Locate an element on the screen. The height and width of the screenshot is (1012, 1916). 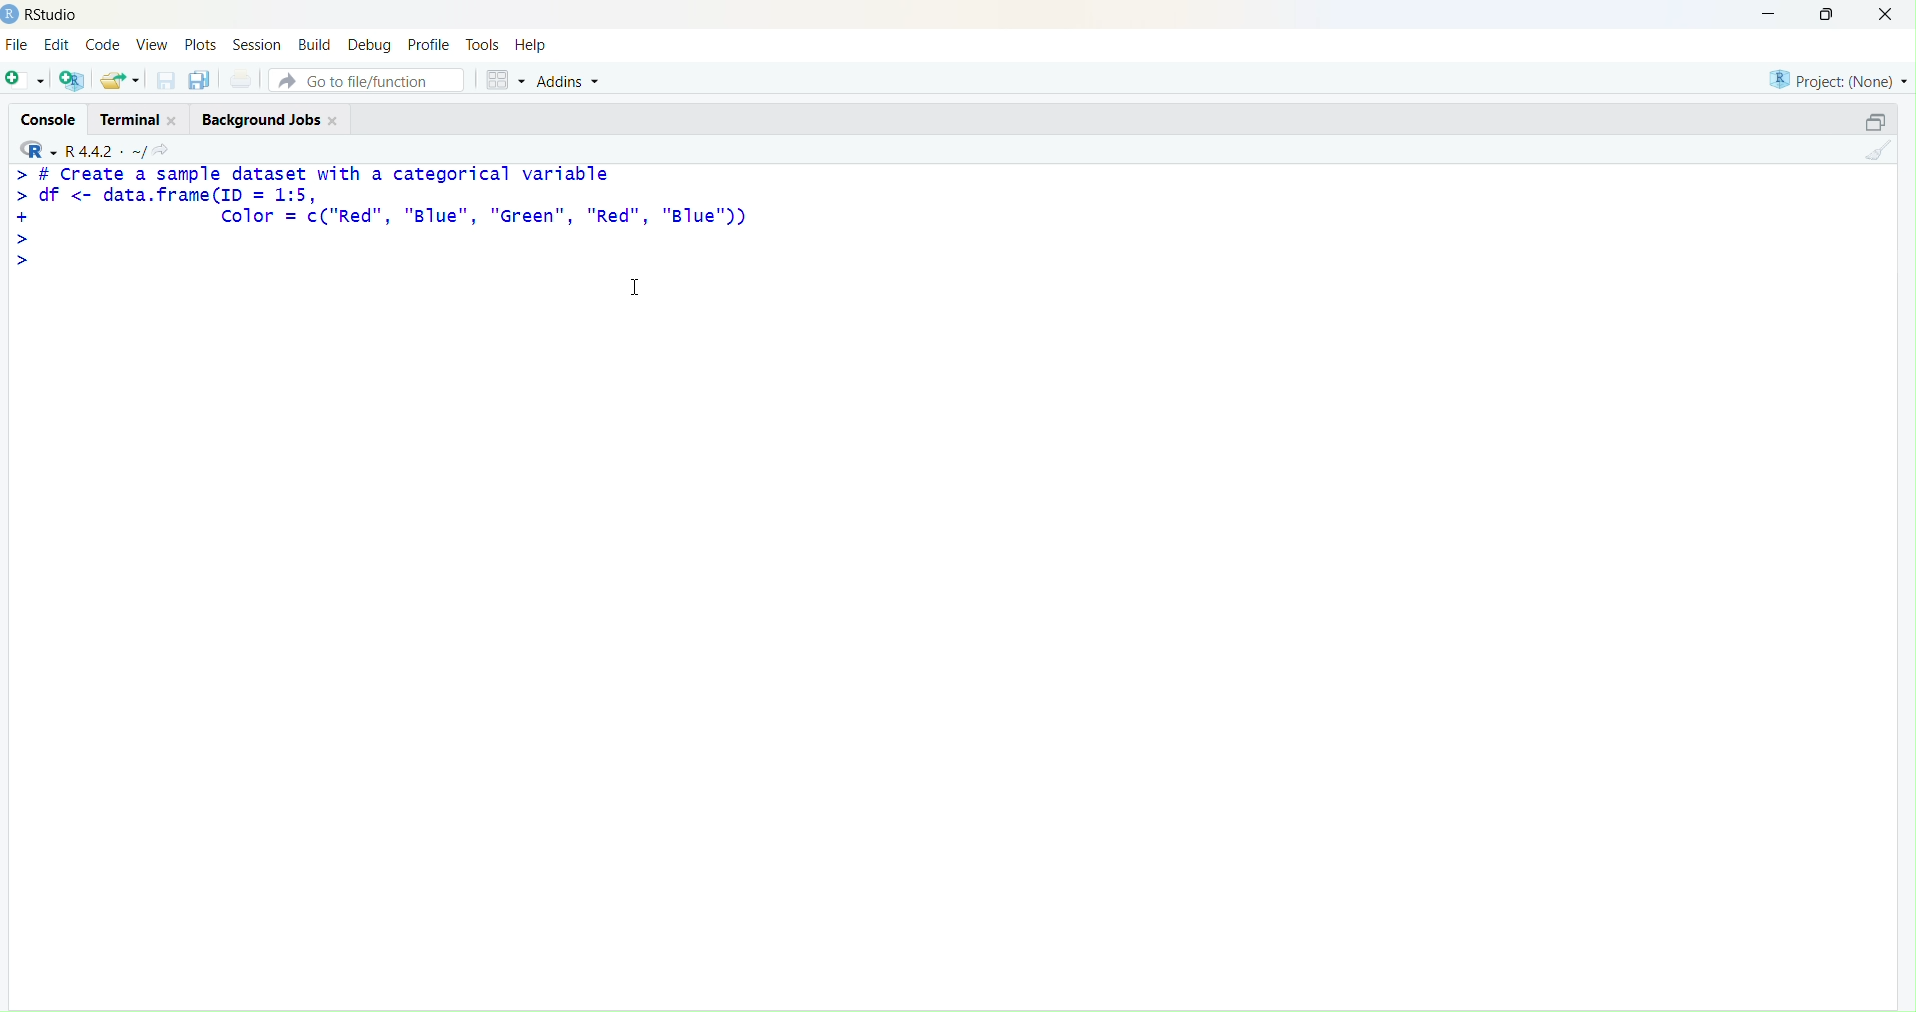
plots is located at coordinates (200, 46).